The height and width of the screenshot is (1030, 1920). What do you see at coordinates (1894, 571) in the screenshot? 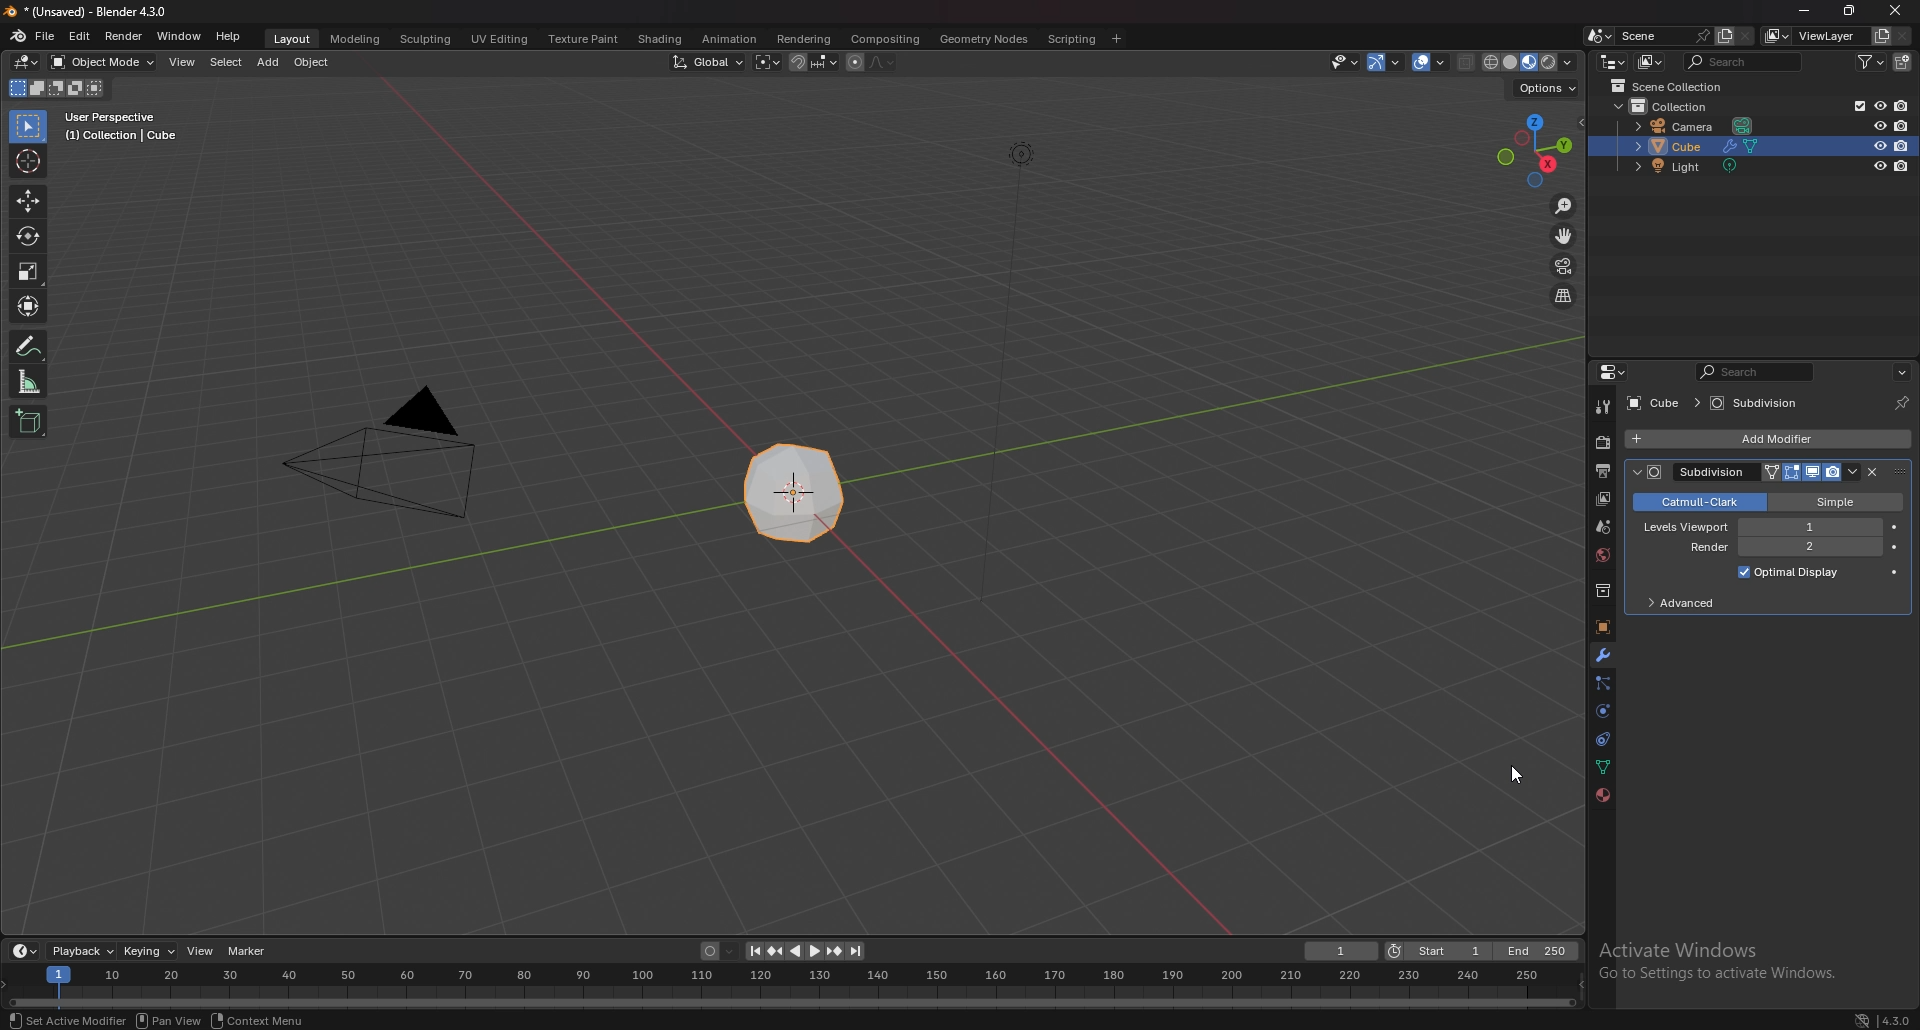
I see `animate property` at bounding box center [1894, 571].